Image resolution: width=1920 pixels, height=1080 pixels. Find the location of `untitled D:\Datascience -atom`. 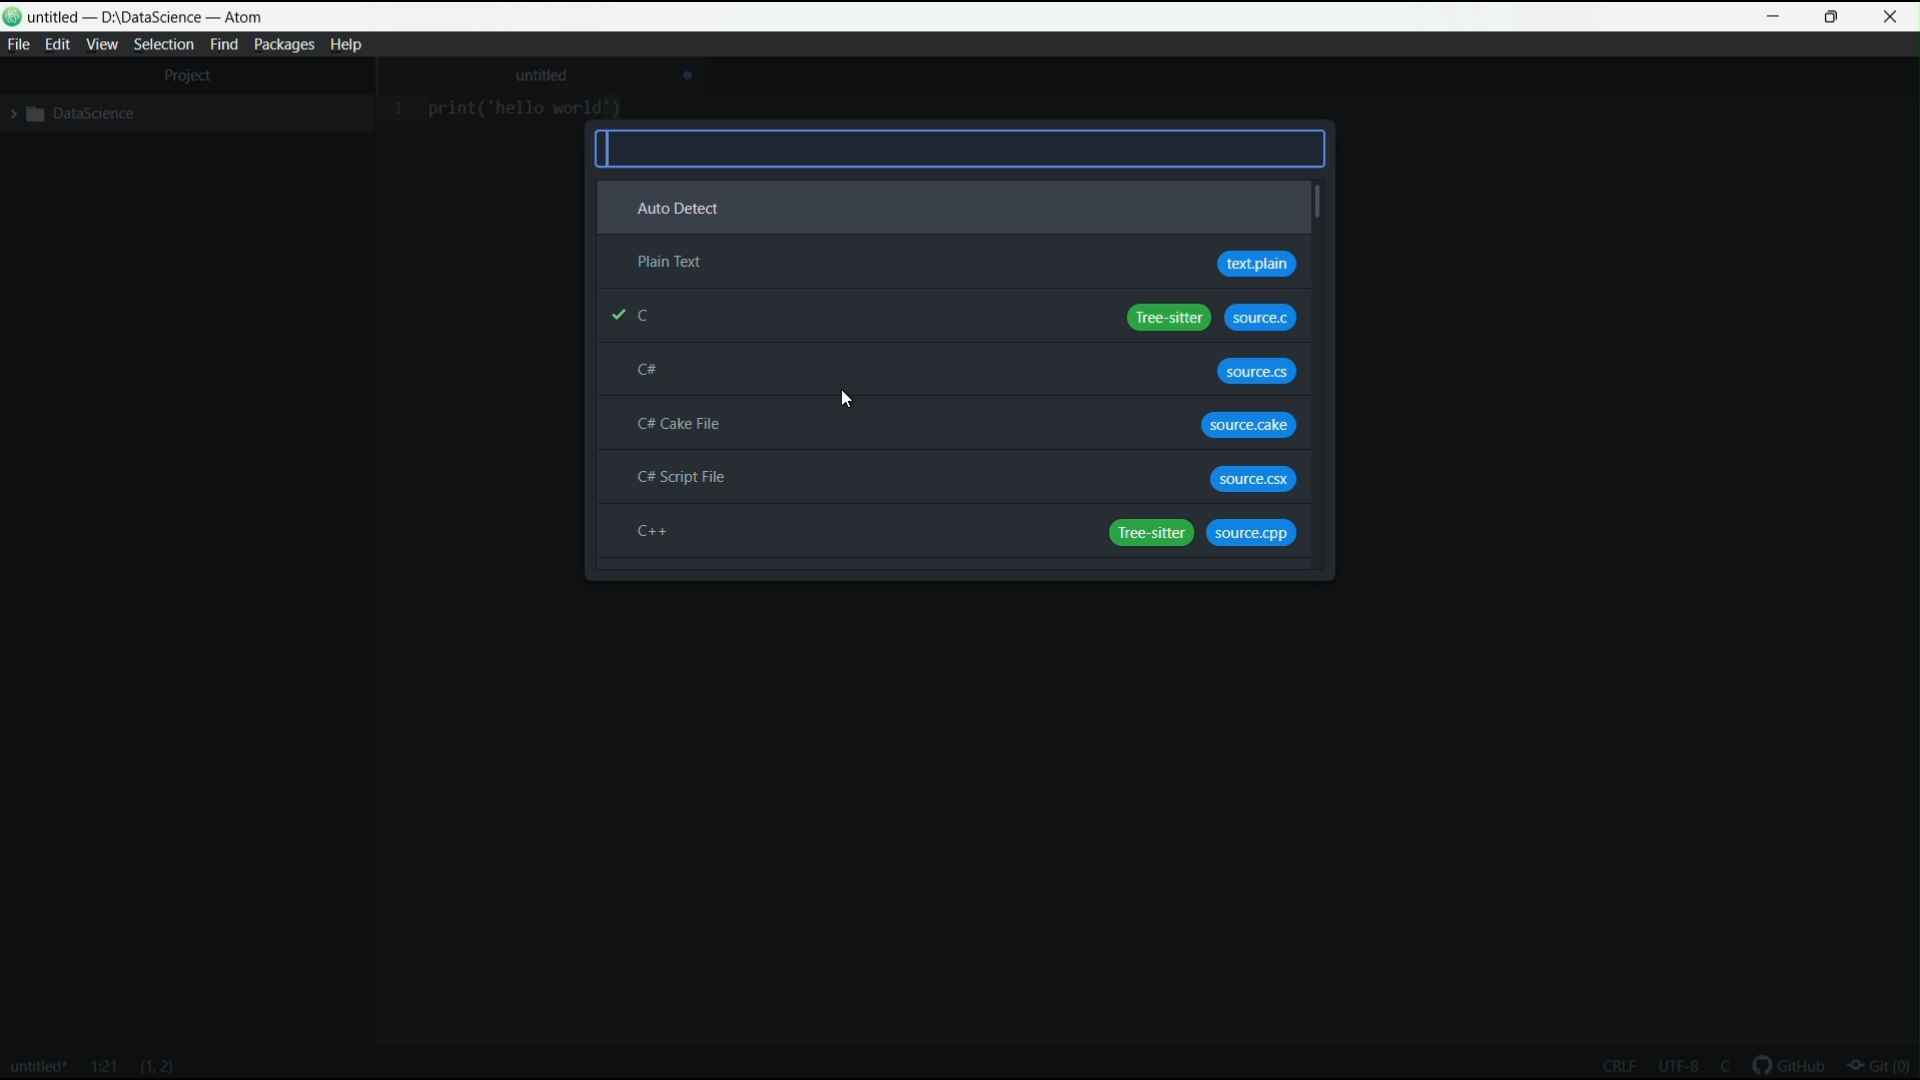

untitled D:\Datascience -atom is located at coordinates (150, 17).